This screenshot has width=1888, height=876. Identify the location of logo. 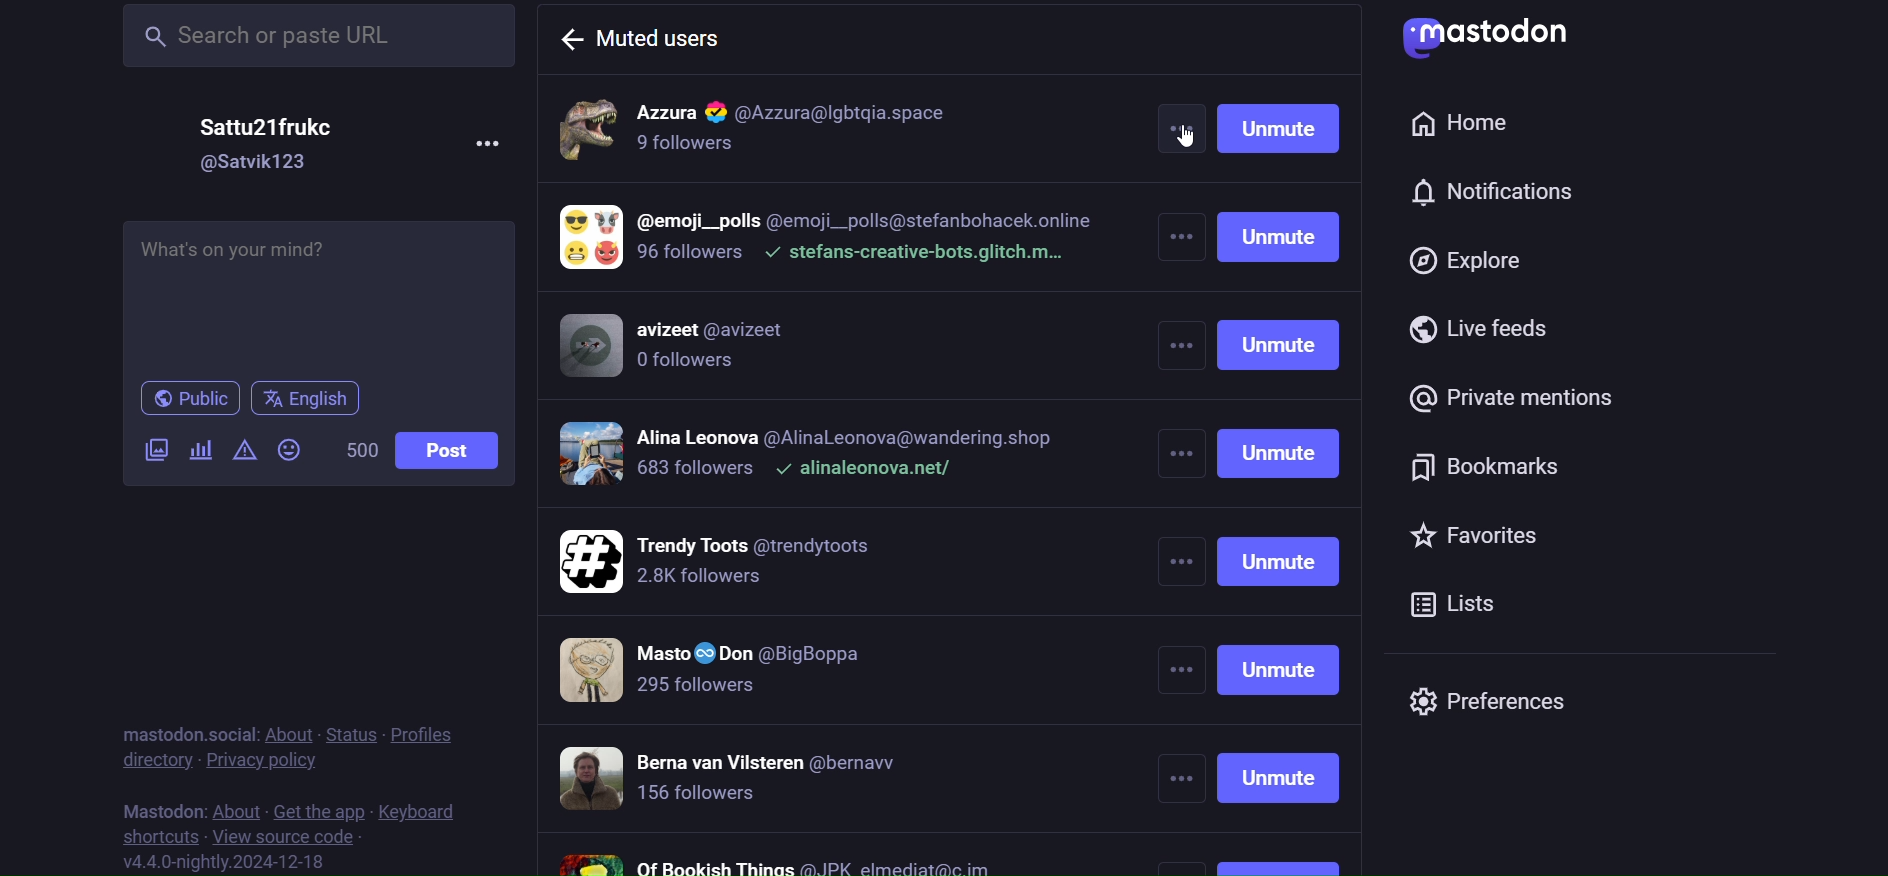
(1503, 38).